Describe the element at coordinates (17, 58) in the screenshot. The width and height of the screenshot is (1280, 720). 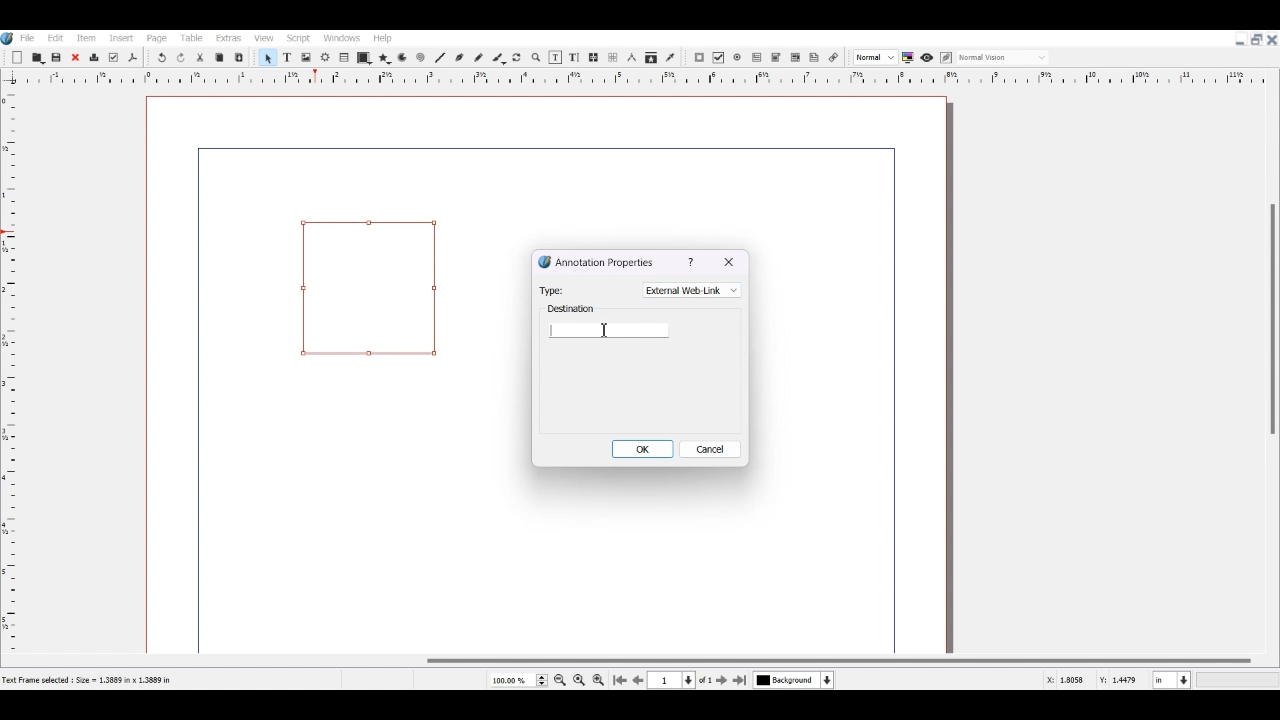
I see `Add` at that location.